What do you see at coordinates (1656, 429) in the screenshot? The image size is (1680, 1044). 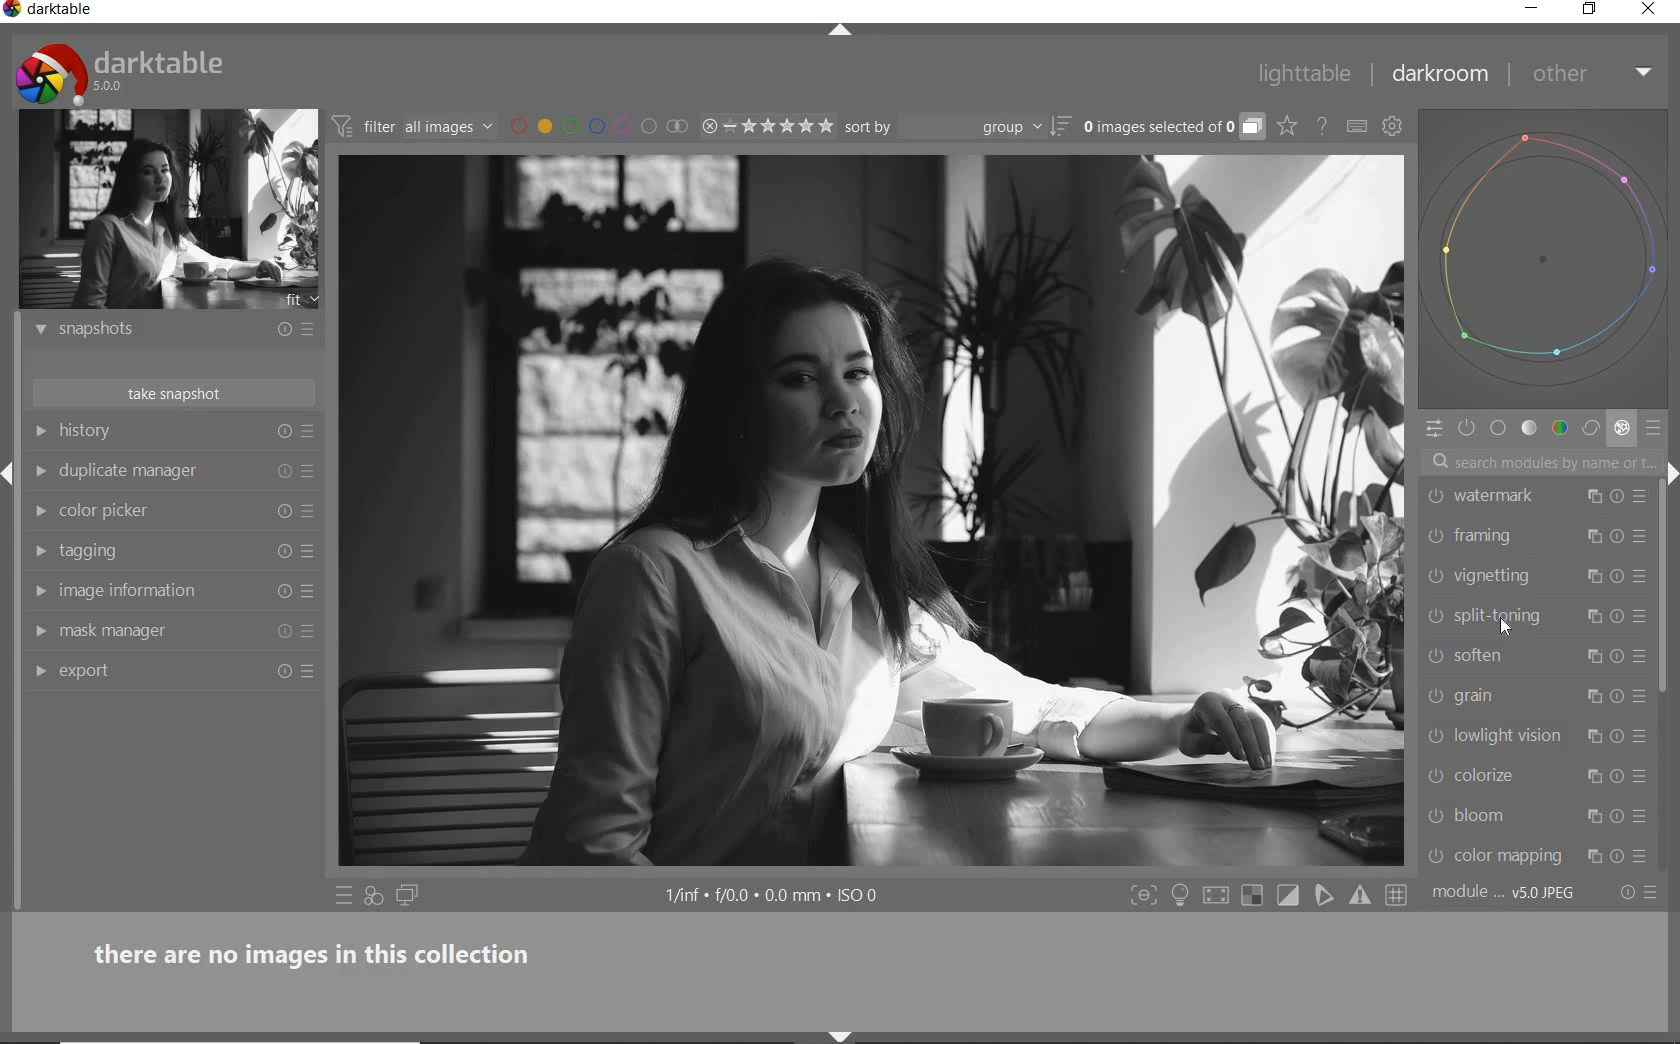 I see `presets` at bounding box center [1656, 429].